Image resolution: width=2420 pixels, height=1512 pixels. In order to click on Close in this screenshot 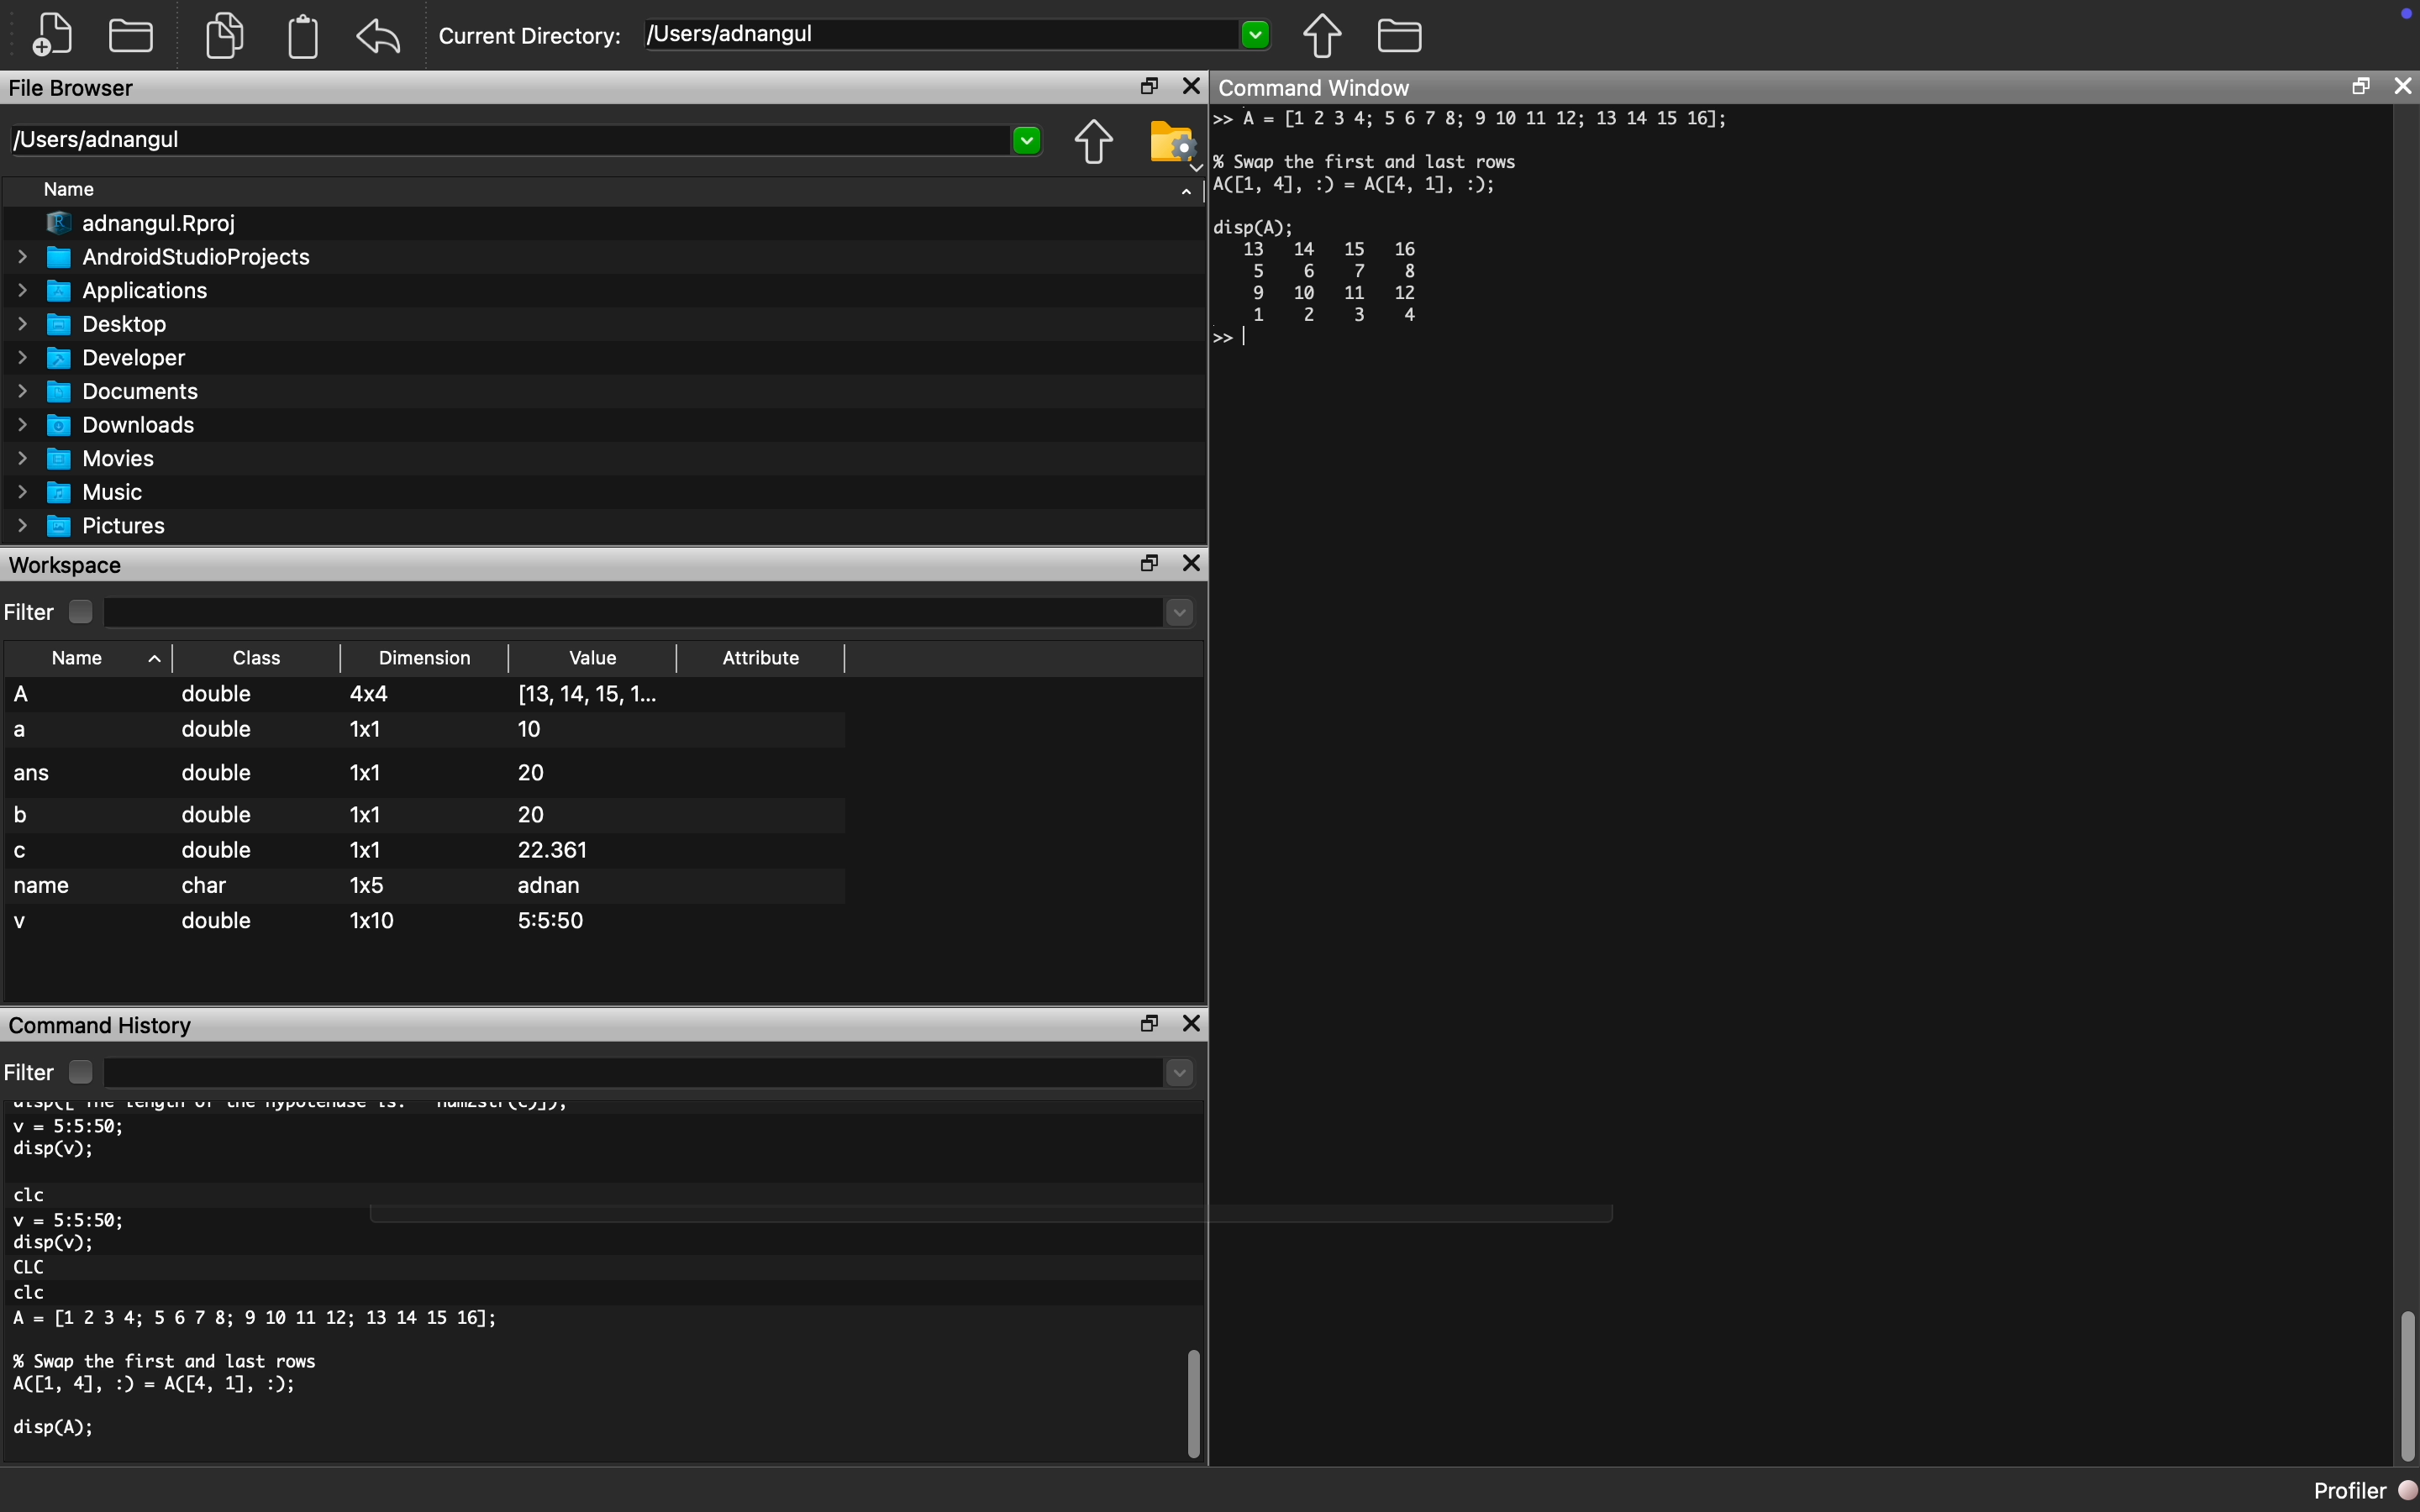, I will do `click(2406, 85)`.